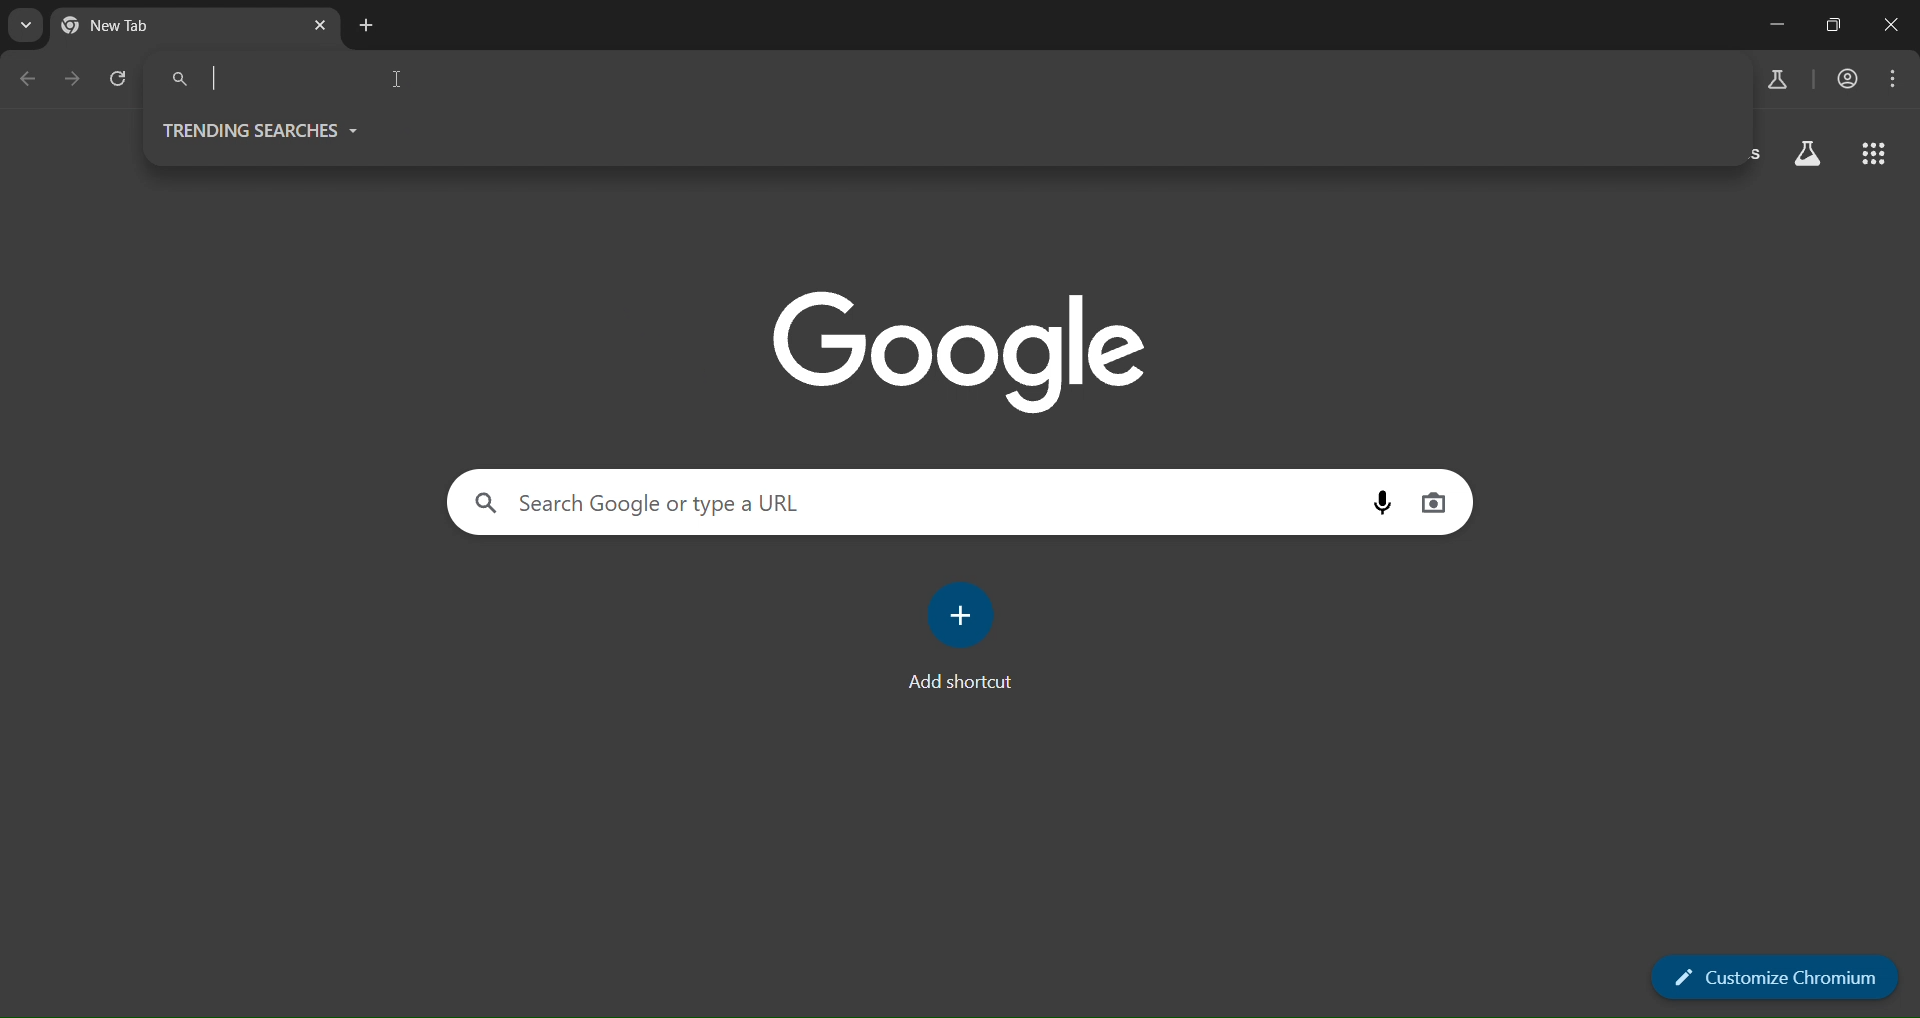 The height and width of the screenshot is (1018, 1920). Describe the element at coordinates (271, 128) in the screenshot. I see `trending searches` at that location.